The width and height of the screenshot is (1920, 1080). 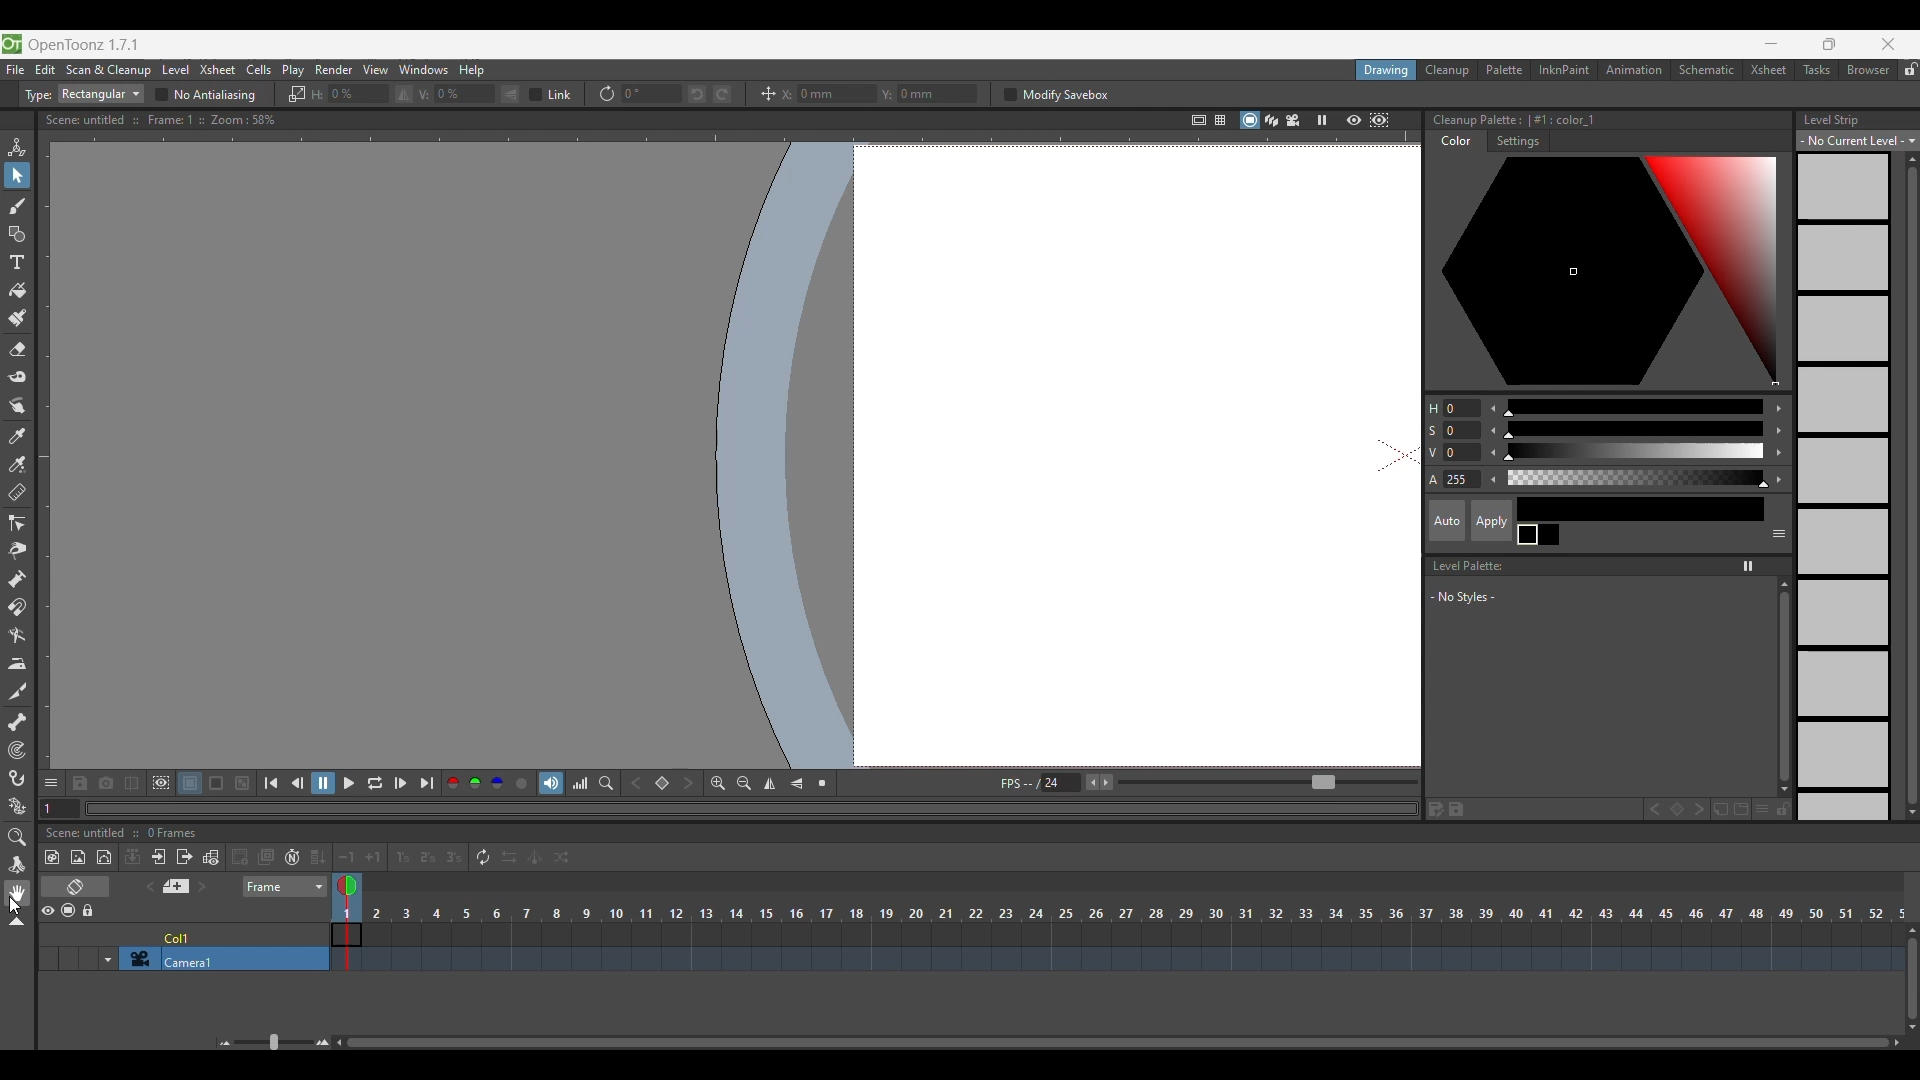 What do you see at coordinates (17, 664) in the screenshot?
I see `Iron tool` at bounding box center [17, 664].